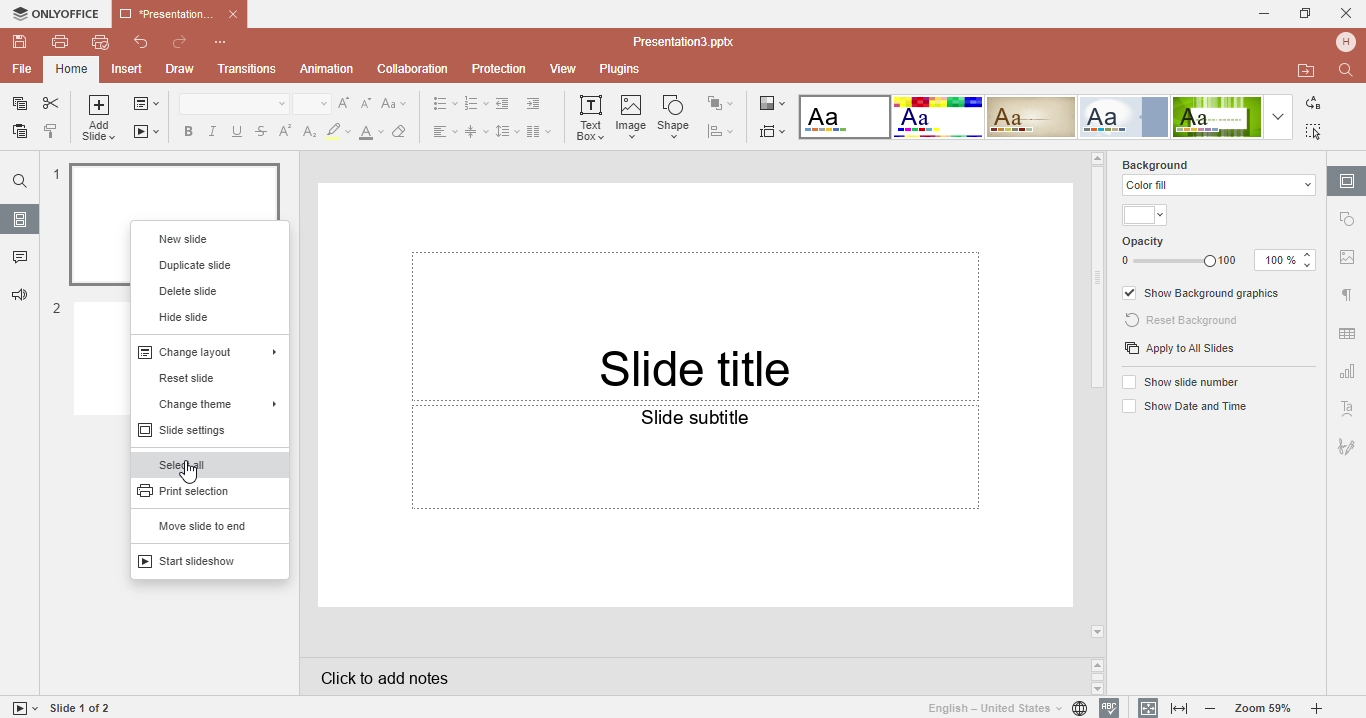 The height and width of the screenshot is (718, 1366). I want to click on Cursor on select all, so click(190, 471).